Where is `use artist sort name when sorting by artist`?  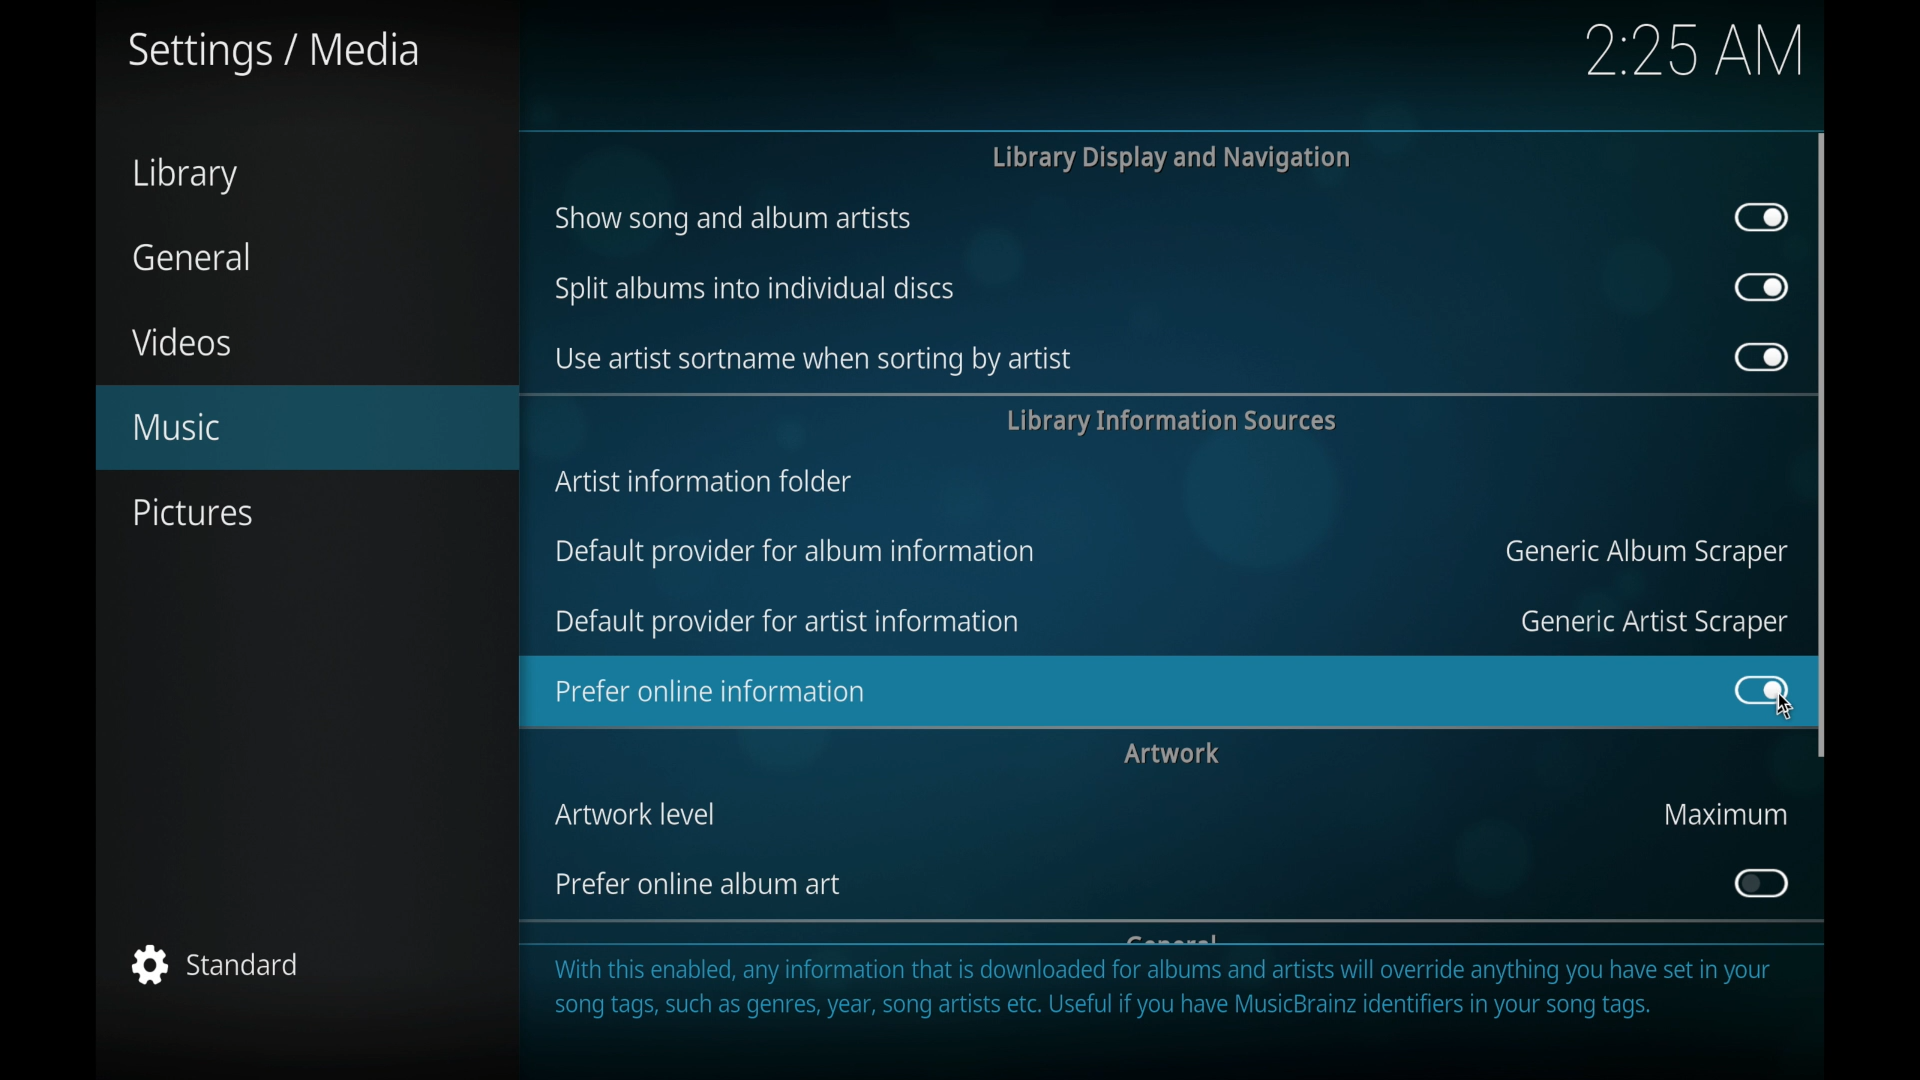
use artist sort name when sorting by artist is located at coordinates (815, 360).